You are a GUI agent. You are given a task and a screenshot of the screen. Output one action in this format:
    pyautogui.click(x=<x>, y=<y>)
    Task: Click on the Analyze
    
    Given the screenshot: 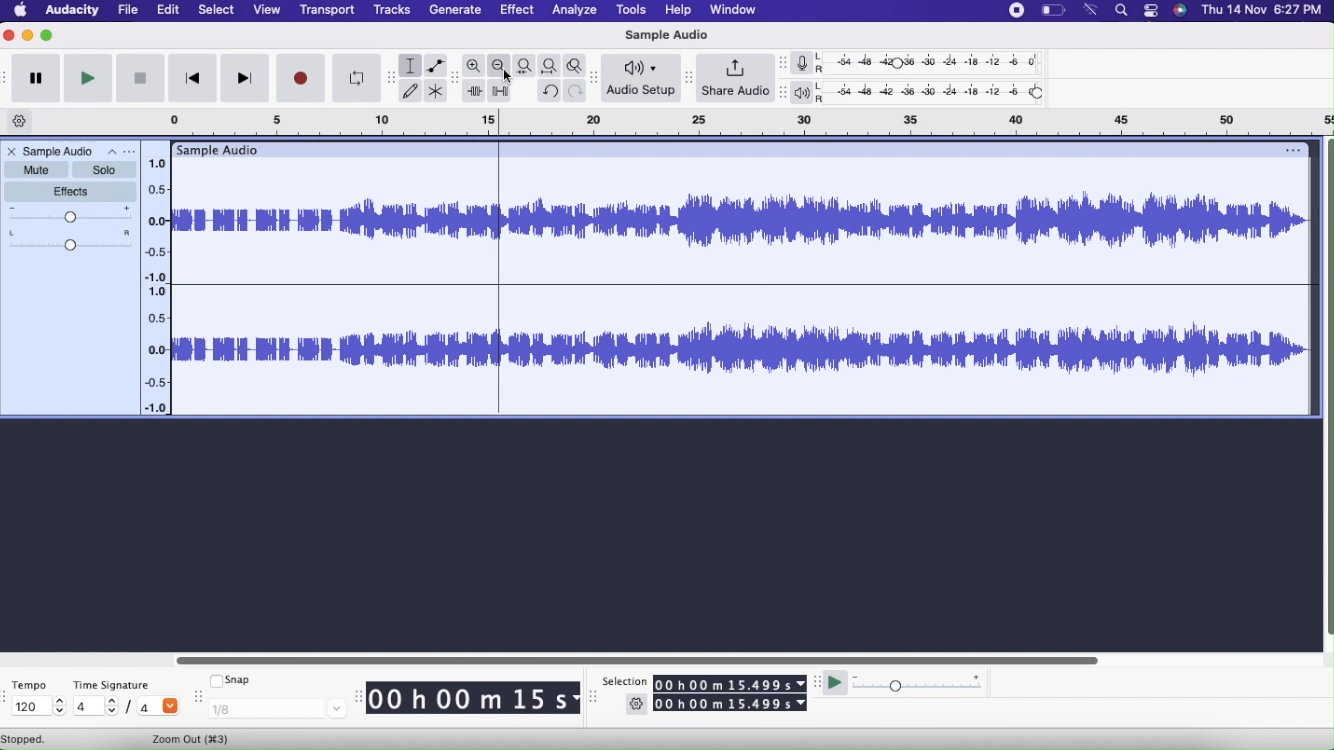 What is the action you would take?
    pyautogui.click(x=572, y=11)
    